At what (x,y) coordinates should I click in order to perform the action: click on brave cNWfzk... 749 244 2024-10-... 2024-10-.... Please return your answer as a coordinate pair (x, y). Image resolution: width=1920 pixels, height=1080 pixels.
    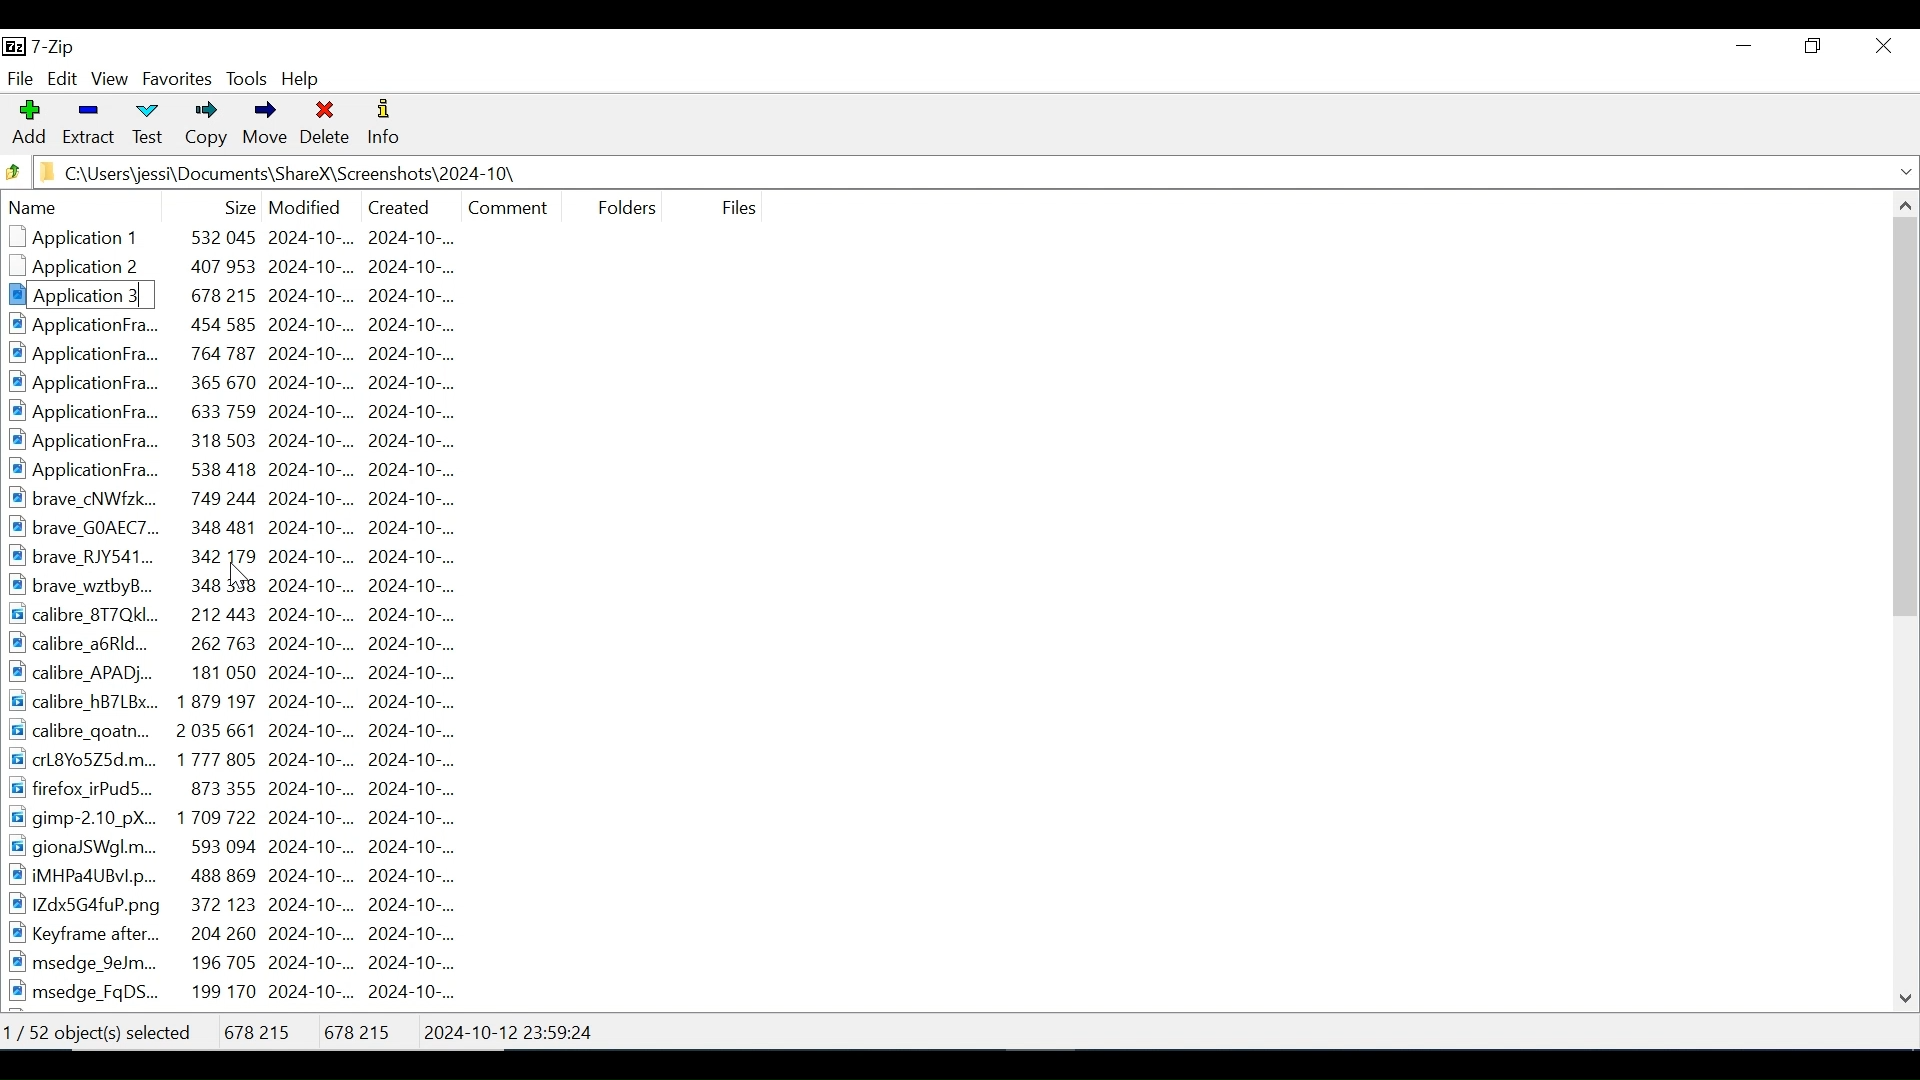
    Looking at the image, I should click on (246, 498).